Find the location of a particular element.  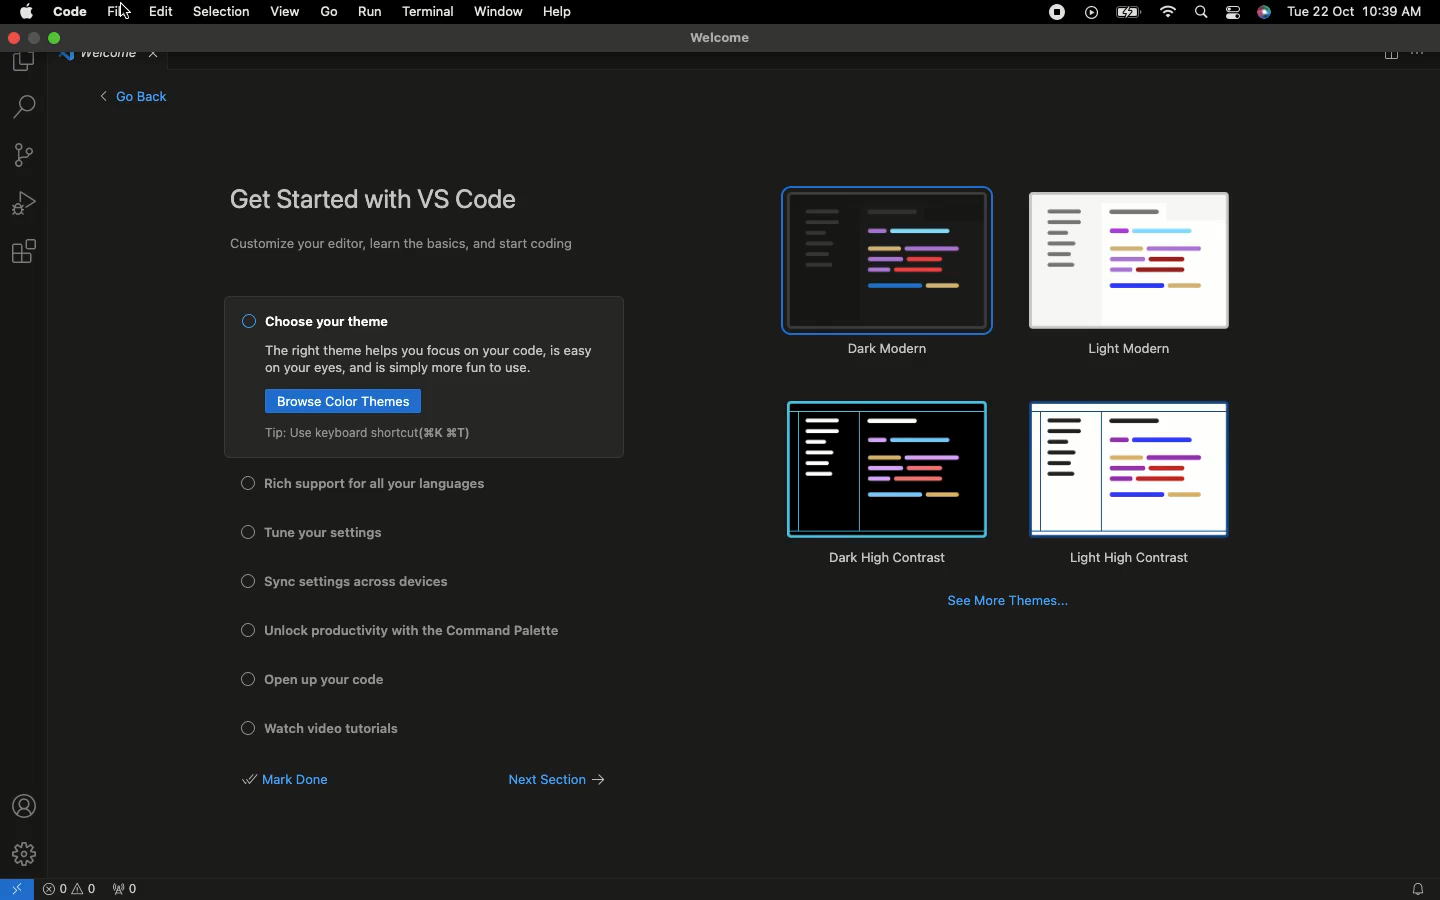

Search is located at coordinates (1200, 13).